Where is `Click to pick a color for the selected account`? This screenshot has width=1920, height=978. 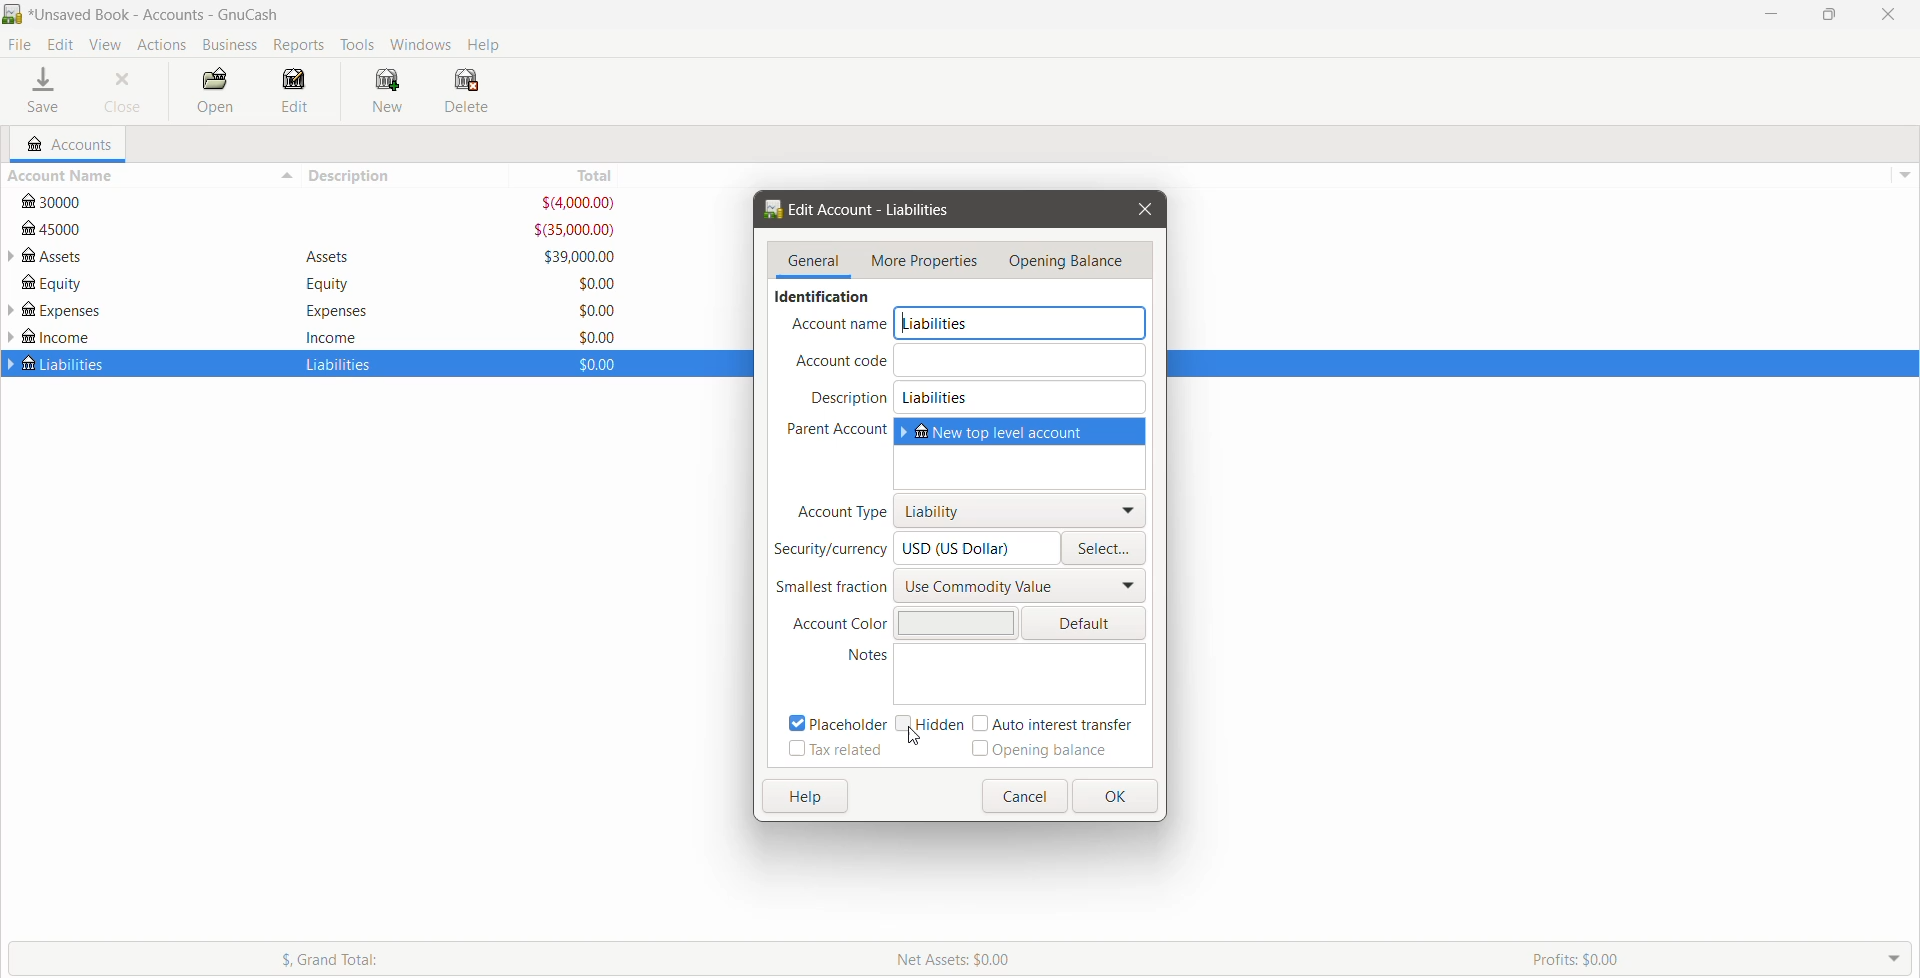
Click to pick a color for the selected account is located at coordinates (1084, 623).